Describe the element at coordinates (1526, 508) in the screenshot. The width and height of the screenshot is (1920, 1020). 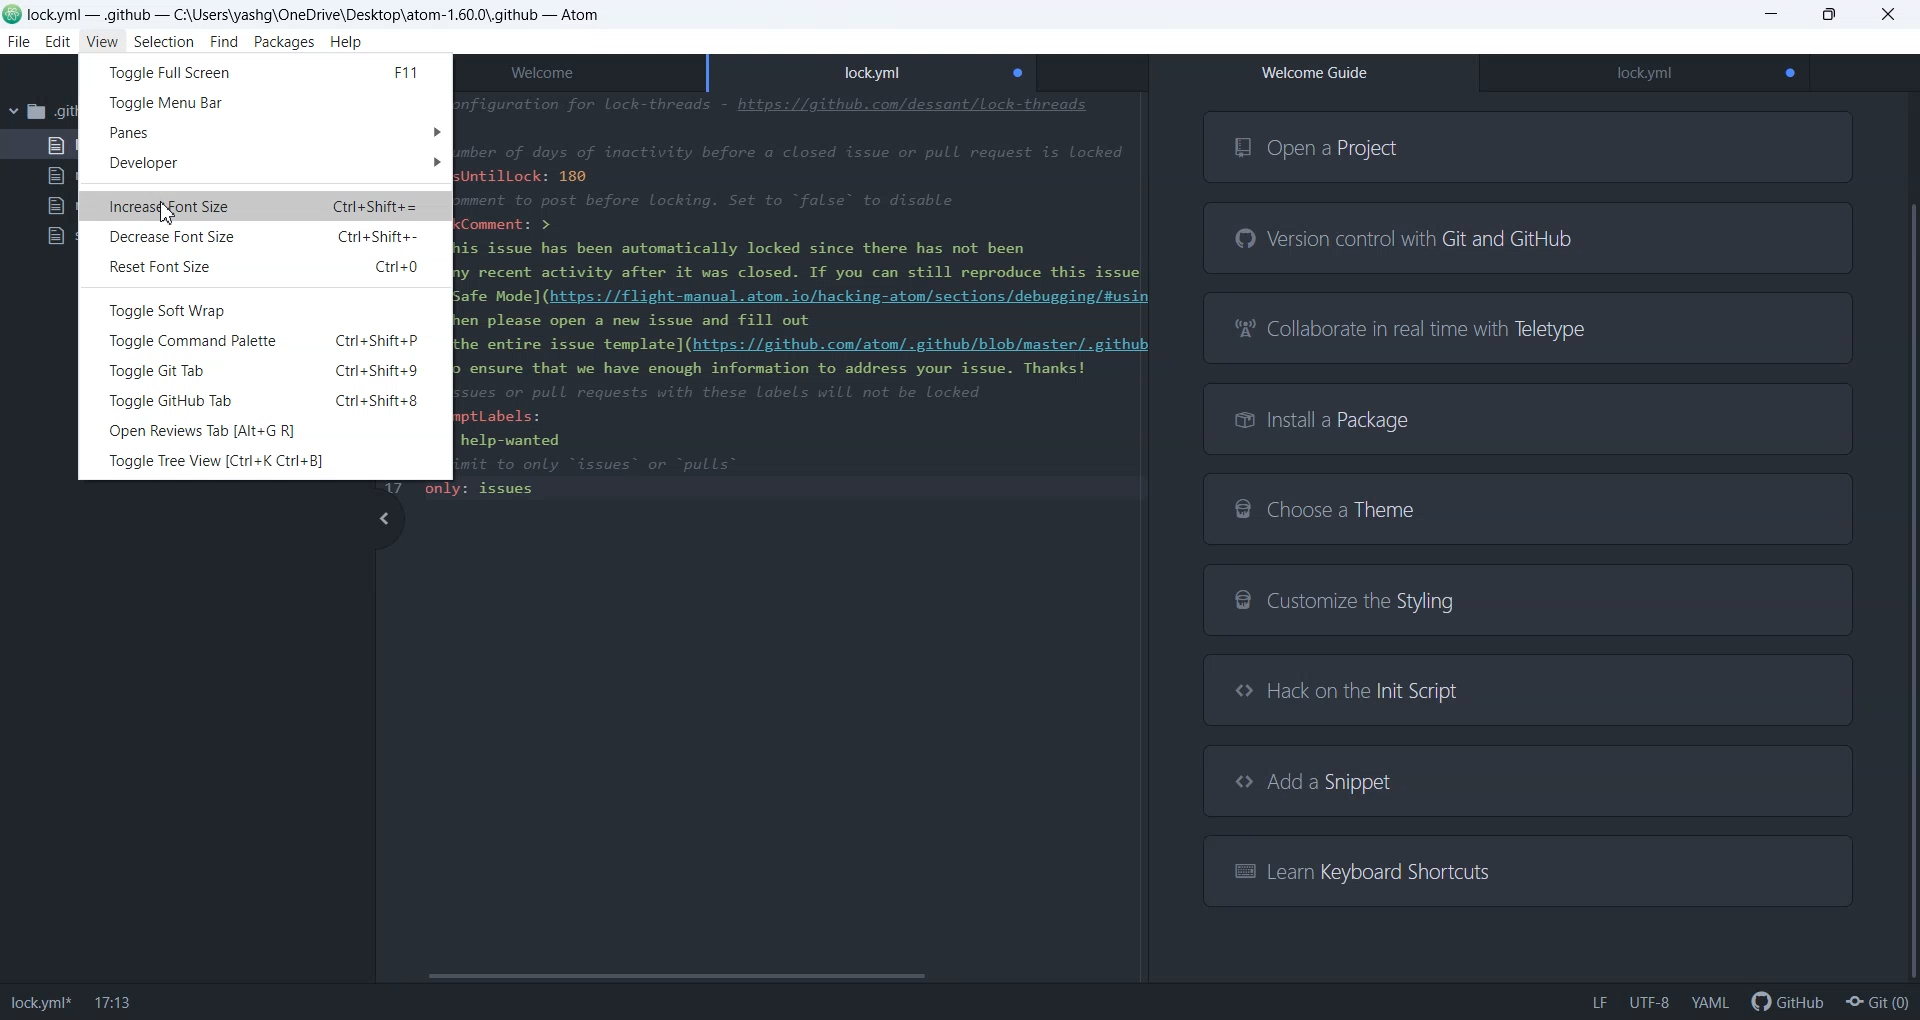
I see `Choose a Theme` at that location.